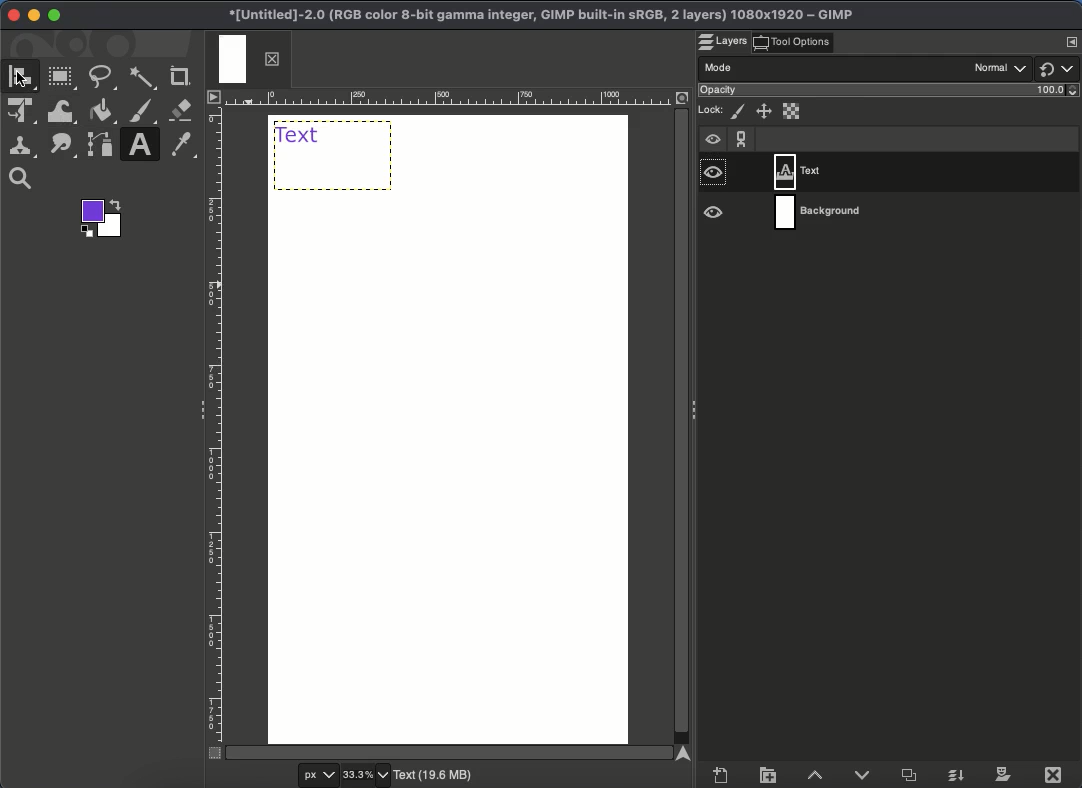 This screenshot has width=1082, height=788. Describe the element at coordinates (912, 776) in the screenshot. I see `Duplicate` at that location.